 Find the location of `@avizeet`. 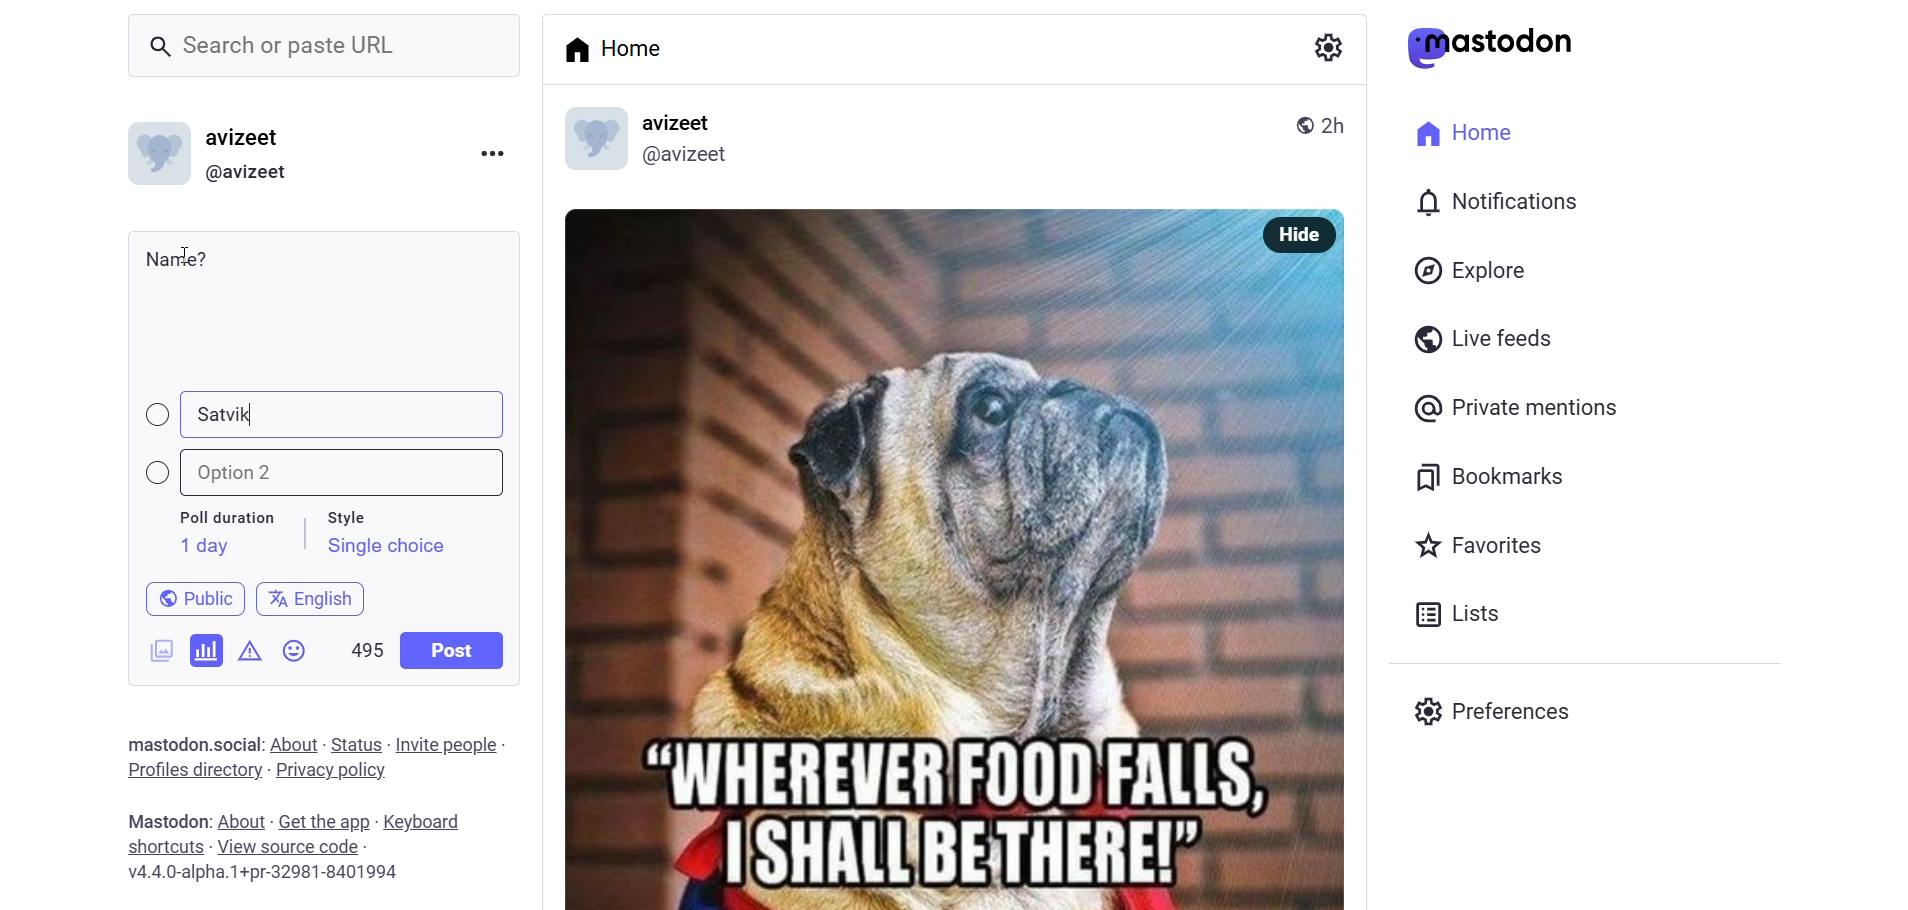

@avizeet is located at coordinates (246, 173).